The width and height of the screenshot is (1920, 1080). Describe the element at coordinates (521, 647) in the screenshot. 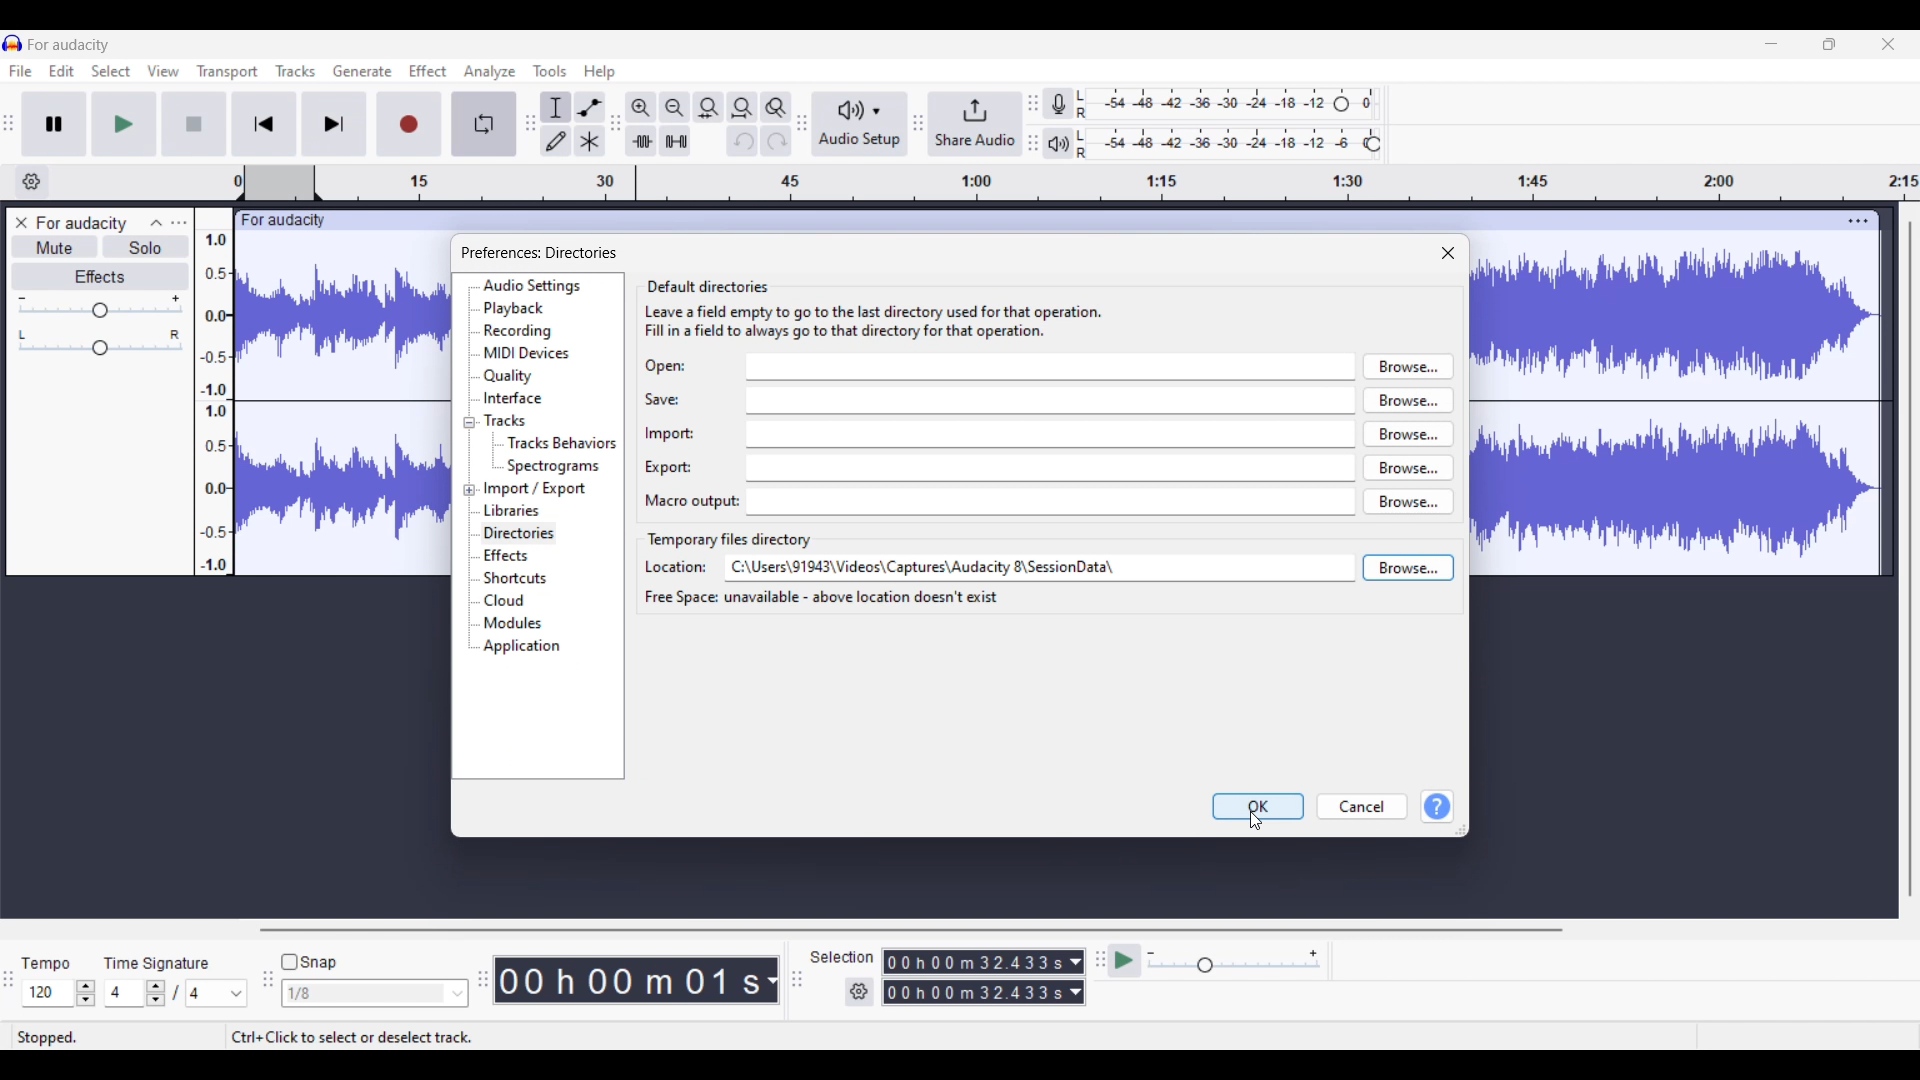

I see `Application` at that location.